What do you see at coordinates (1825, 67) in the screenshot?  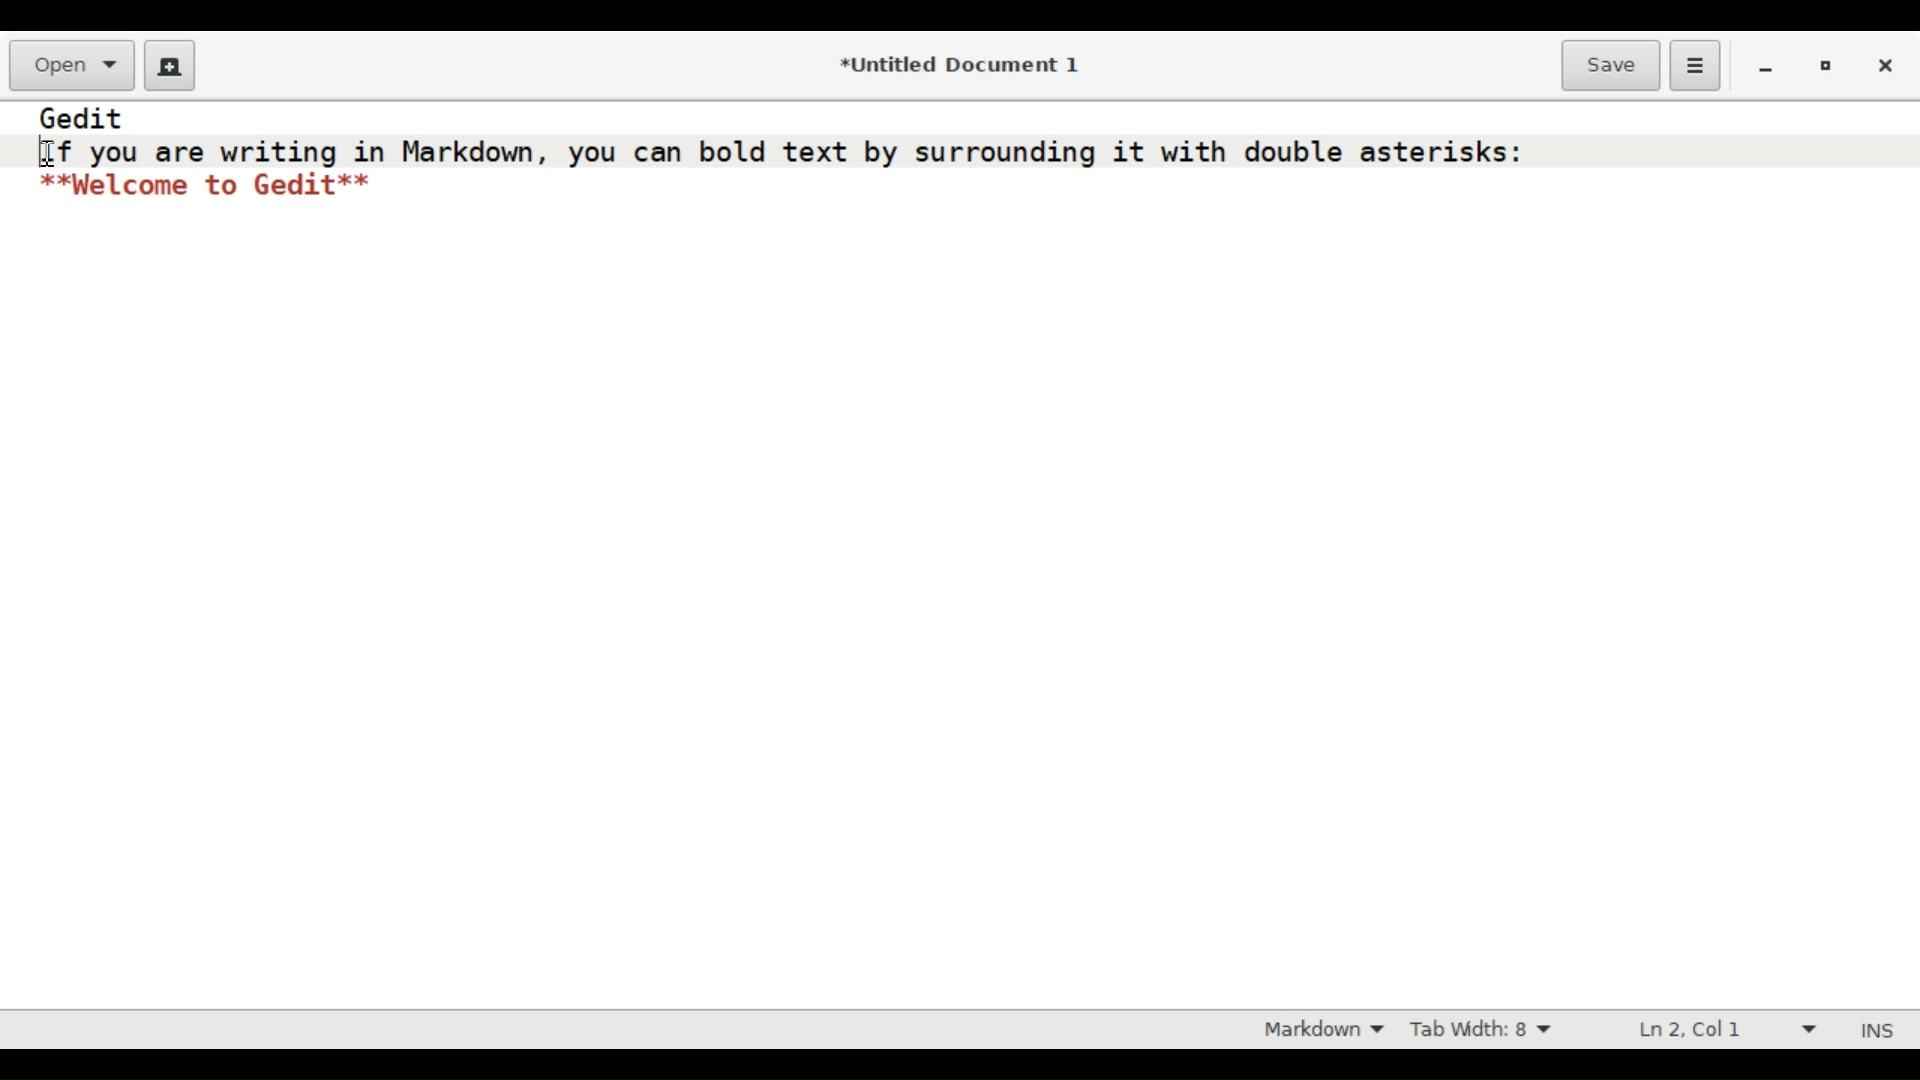 I see `Restore` at bounding box center [1825, 67].